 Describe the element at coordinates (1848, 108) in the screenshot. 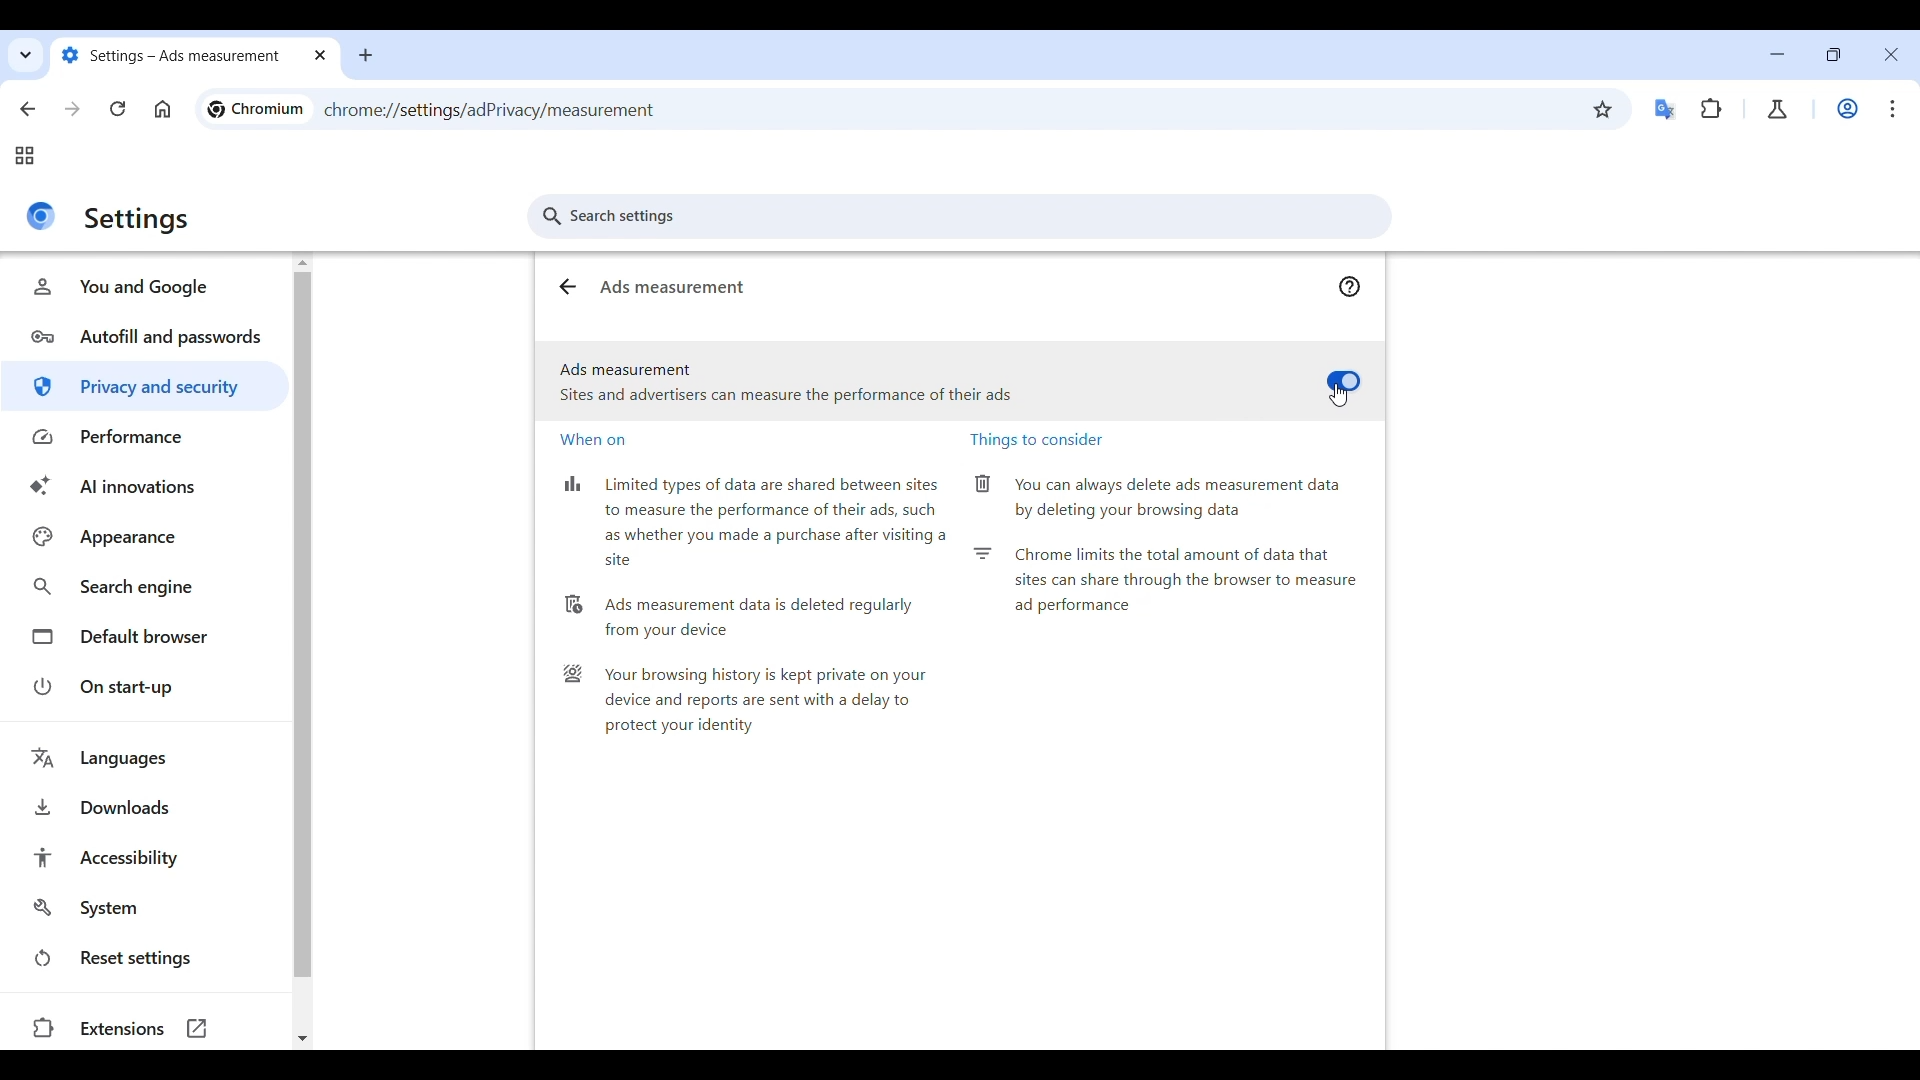

I see `Work` at that location.